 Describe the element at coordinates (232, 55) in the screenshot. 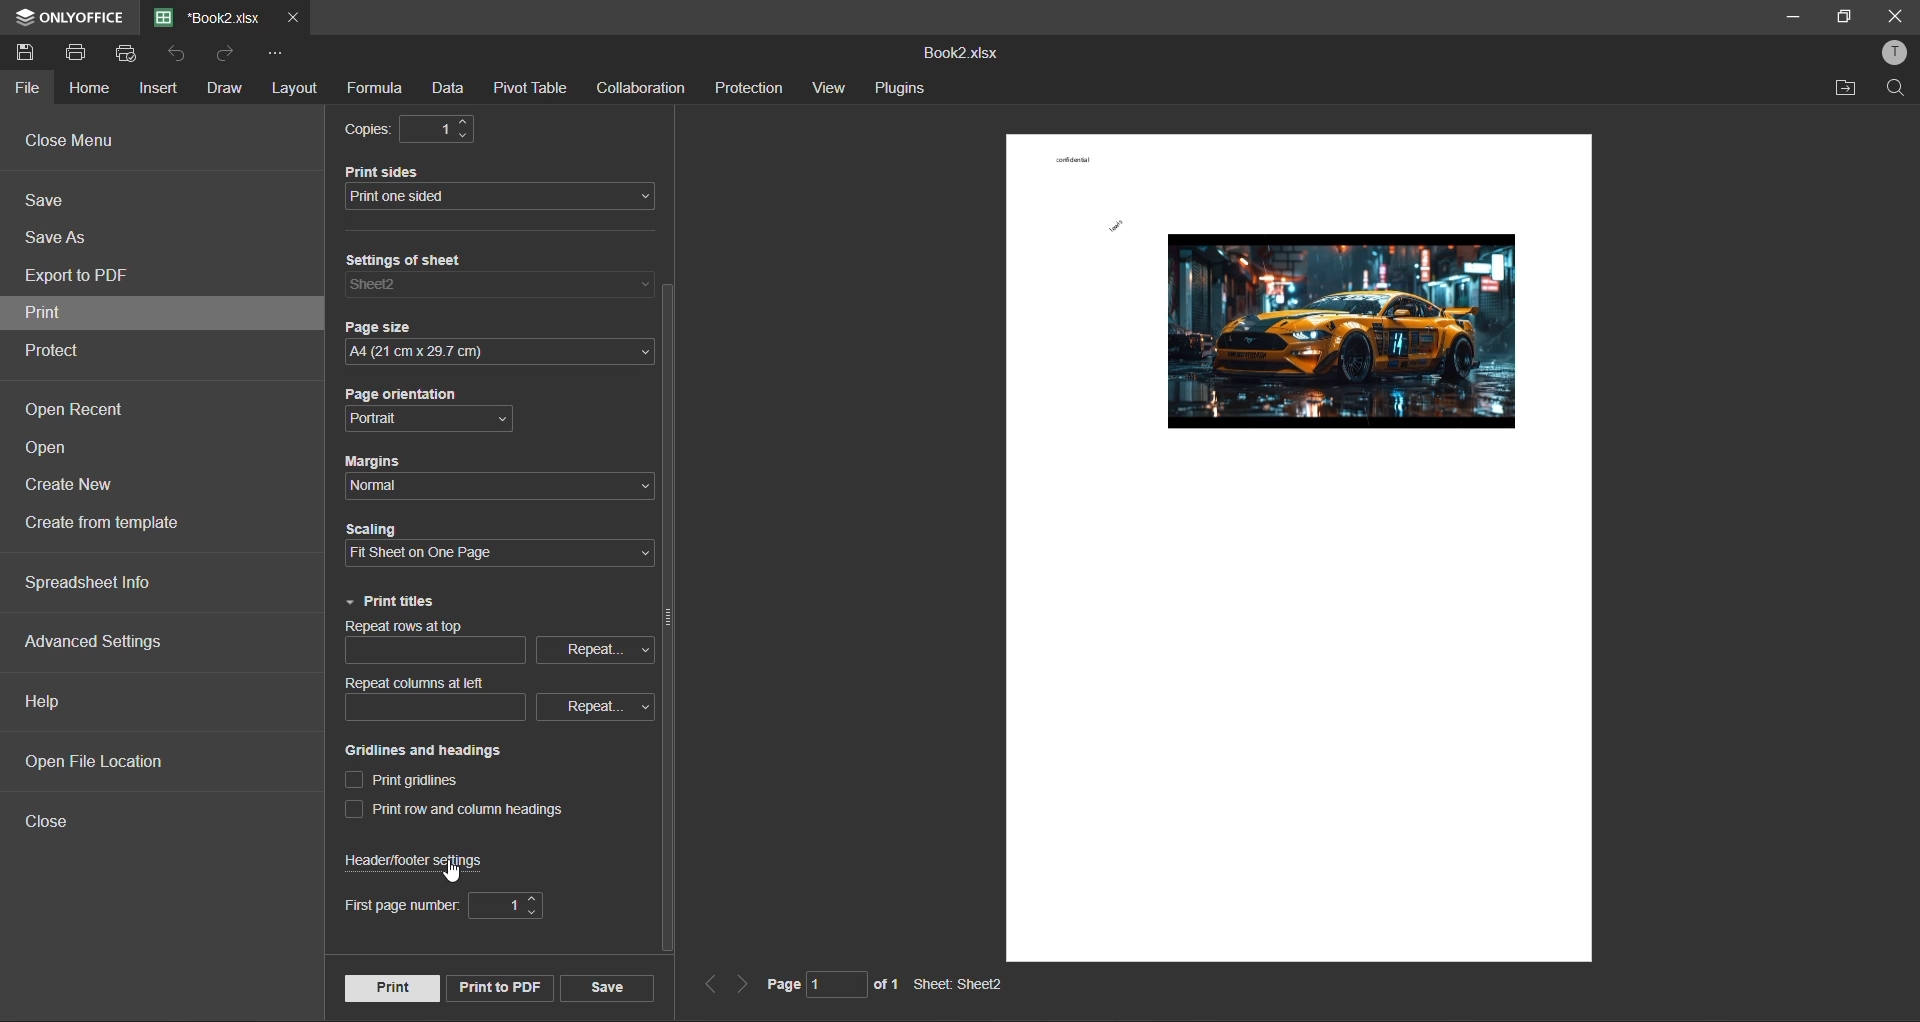

I see `redo` at that location.